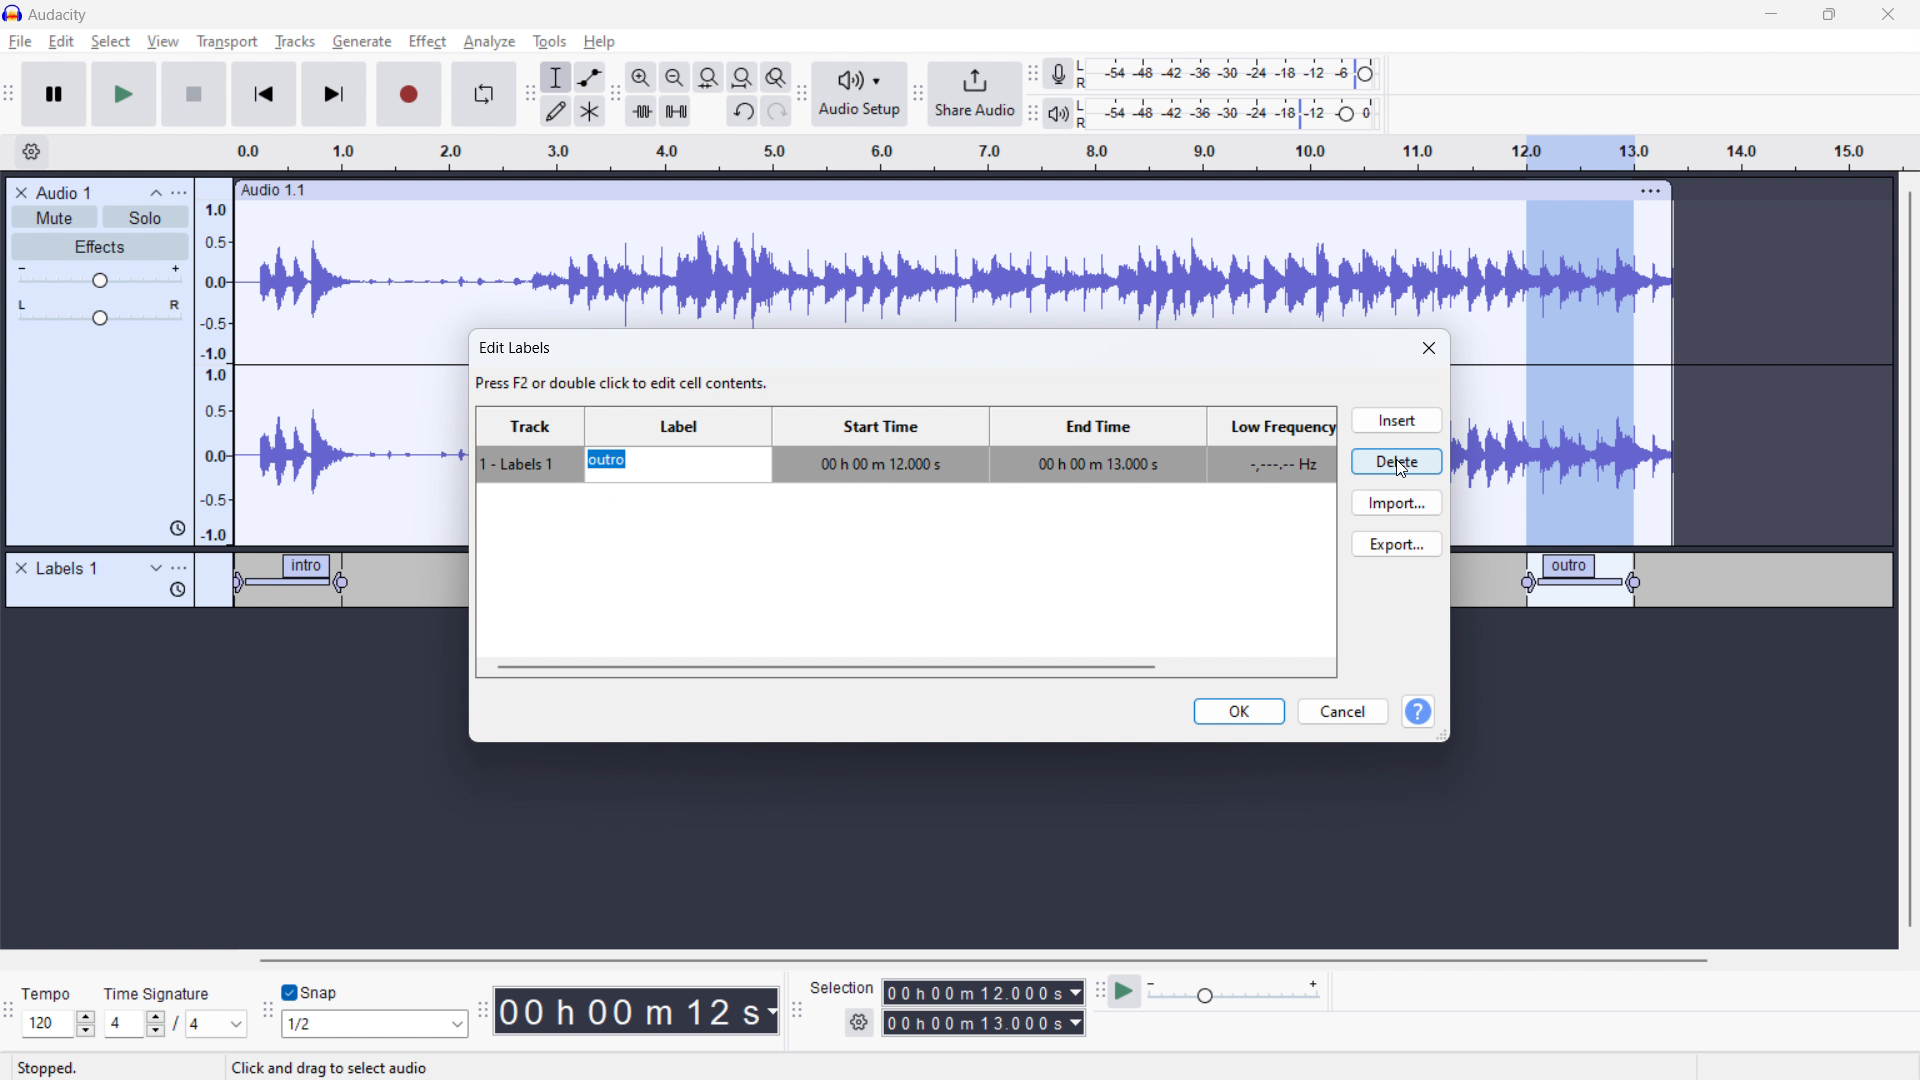 The width and height of the screenshot is (1920, 1080). What do you see at coordinates (641, 77) in the screenshot?
I see `zoom in` at bounding box center [641, 77].